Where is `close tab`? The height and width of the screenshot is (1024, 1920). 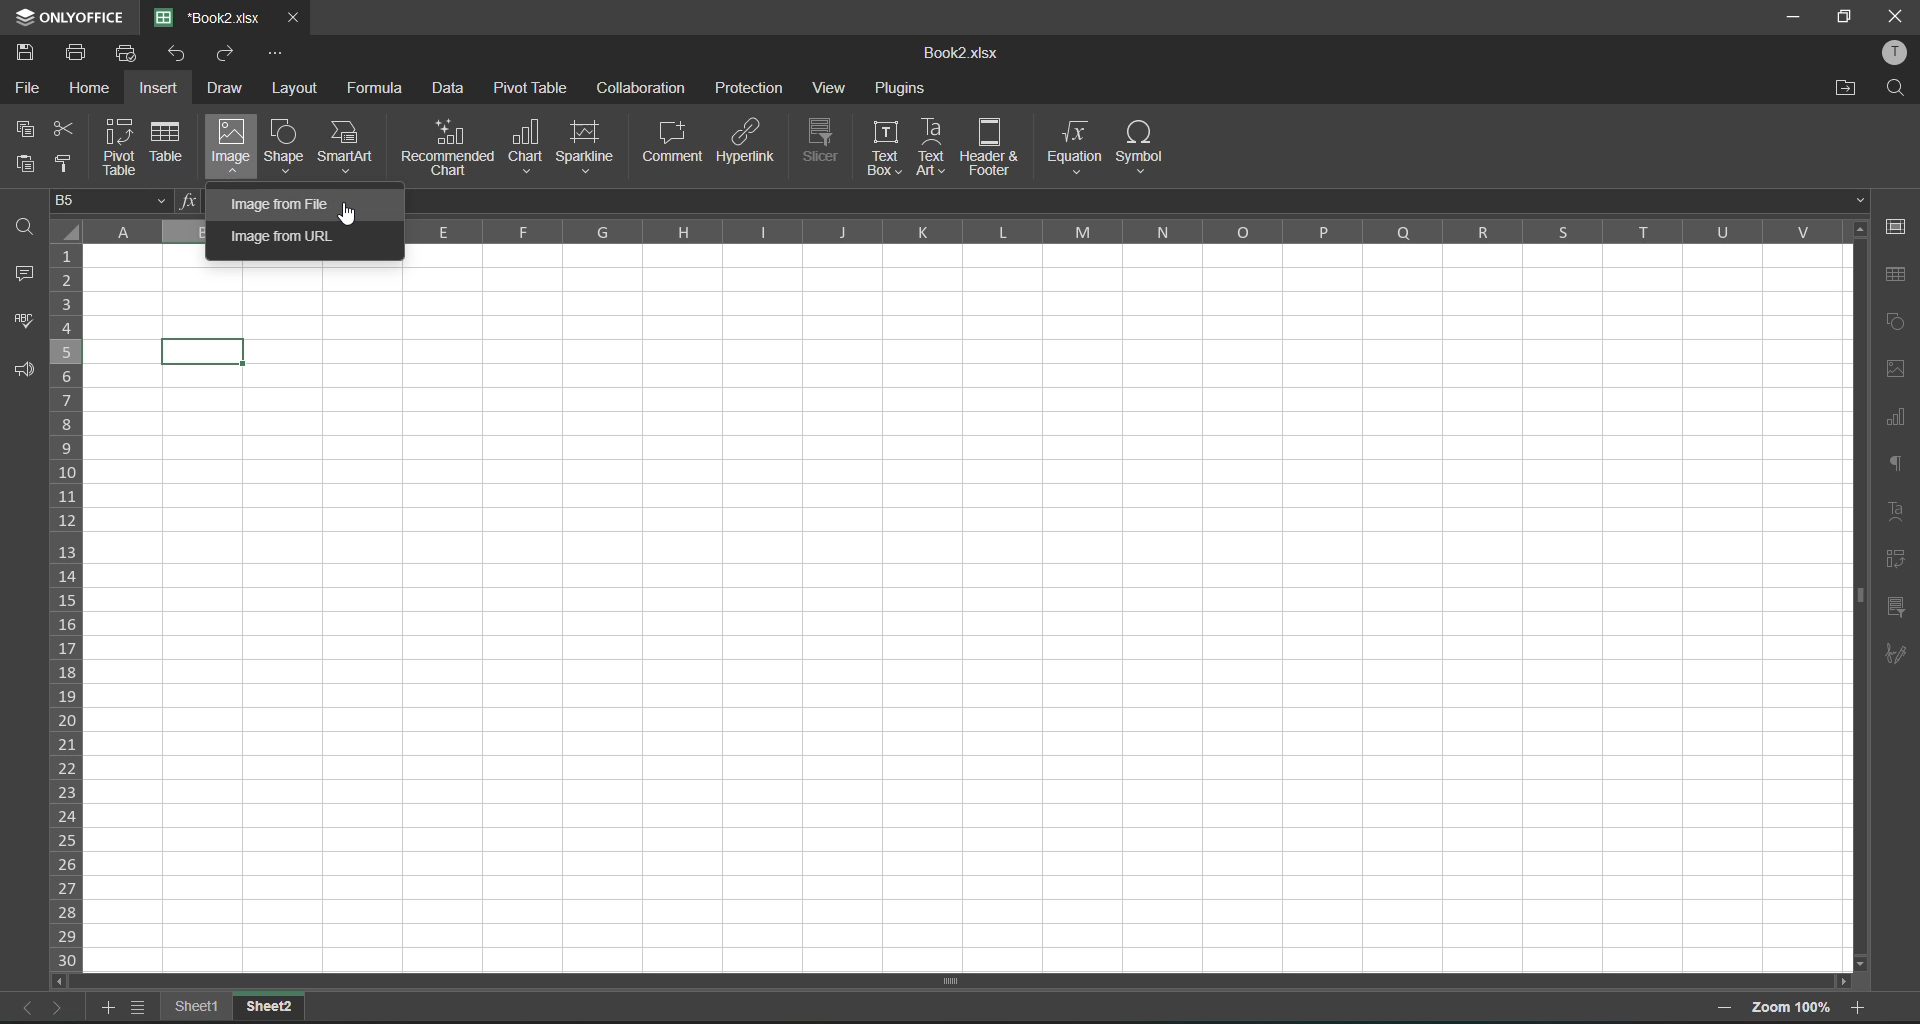 close tab is located at coordinates (294, 19).